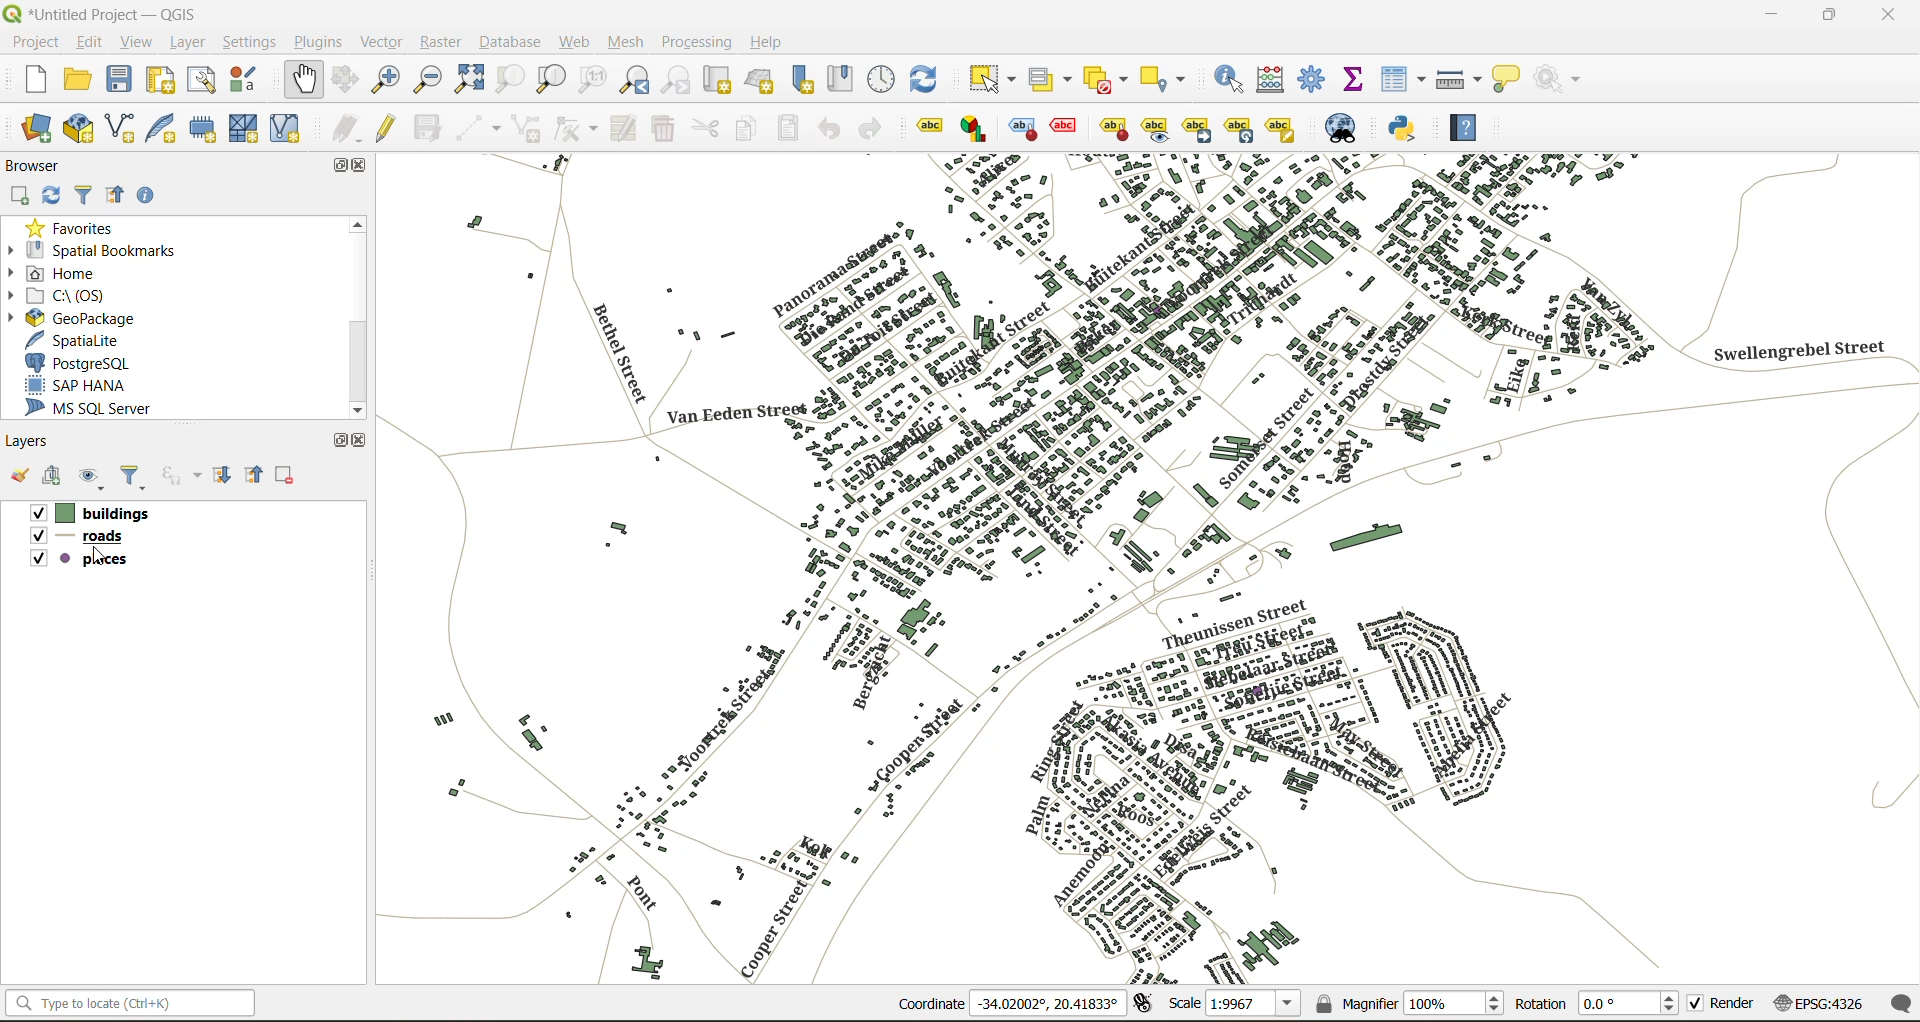 The width and height of the screenshot is (1920, 1022). What do you see at coordinates (1404, 123) in the screenshot?
I see `python` at bounding box center [1404, 123].